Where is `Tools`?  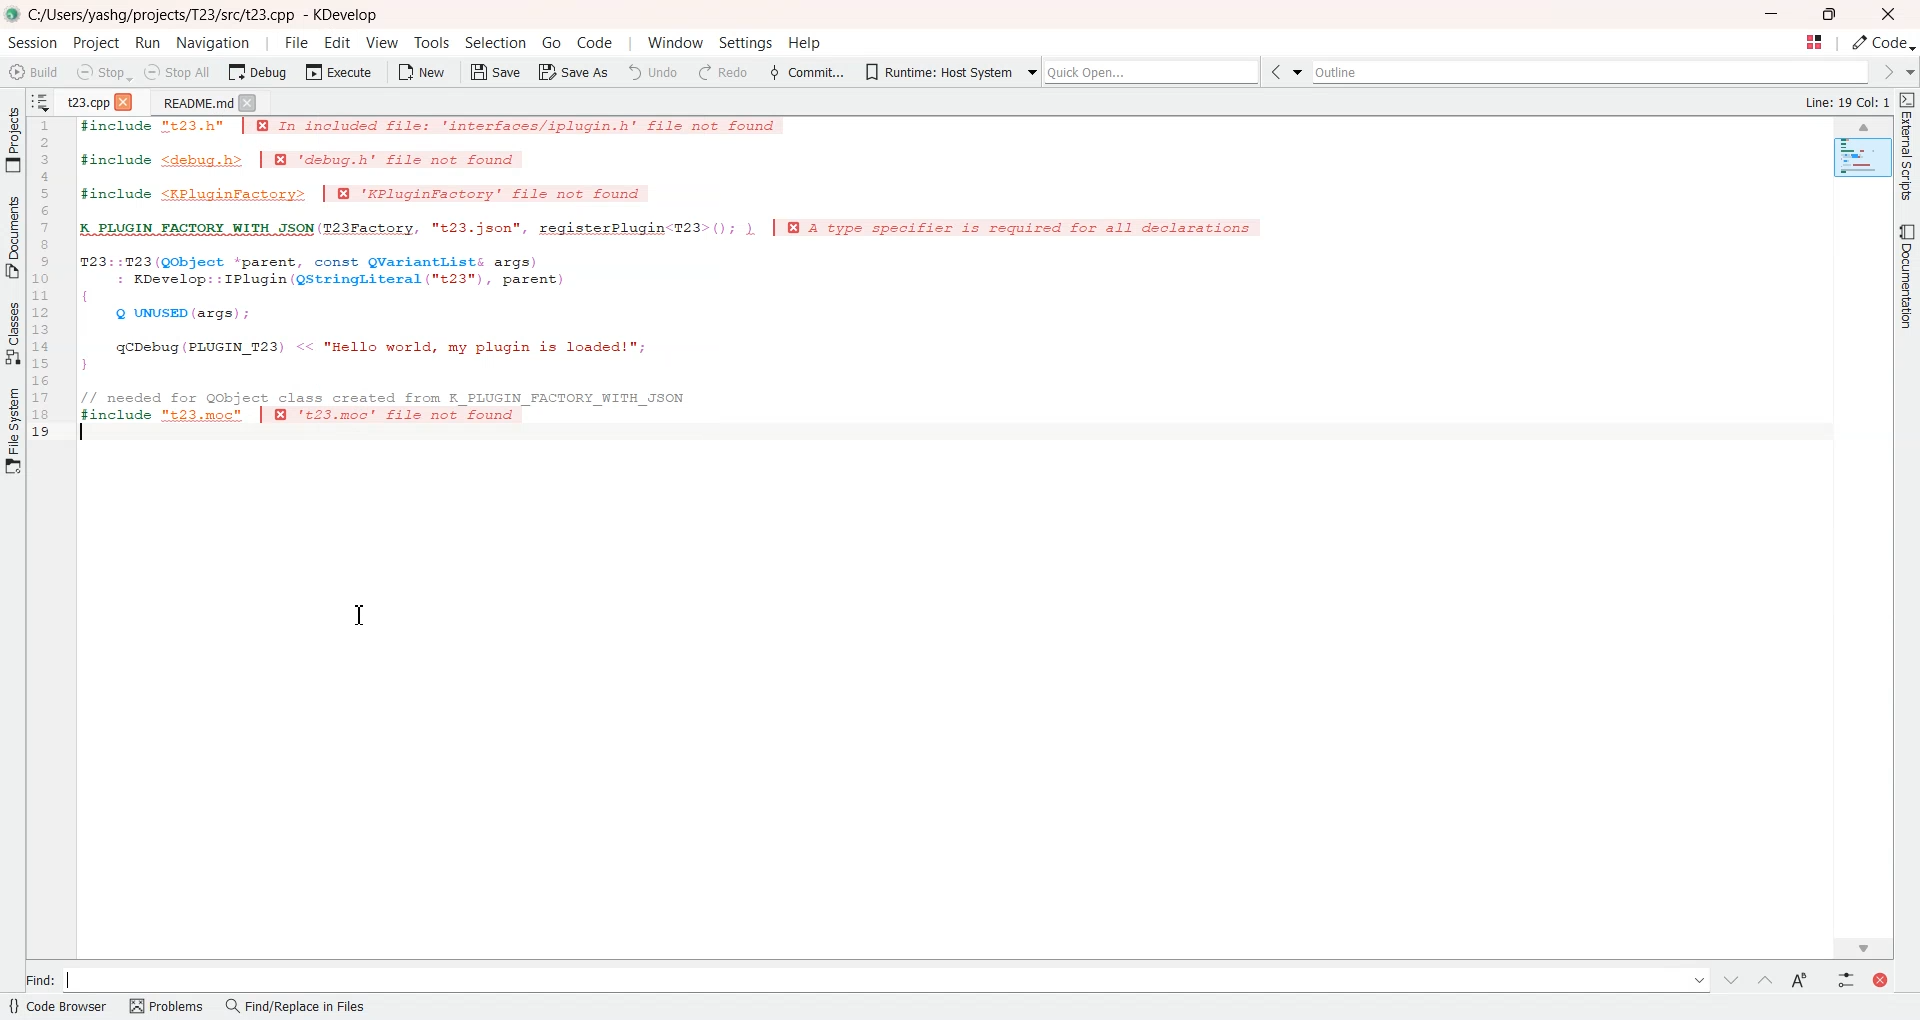
Tools is located at coordinates (430, 43).